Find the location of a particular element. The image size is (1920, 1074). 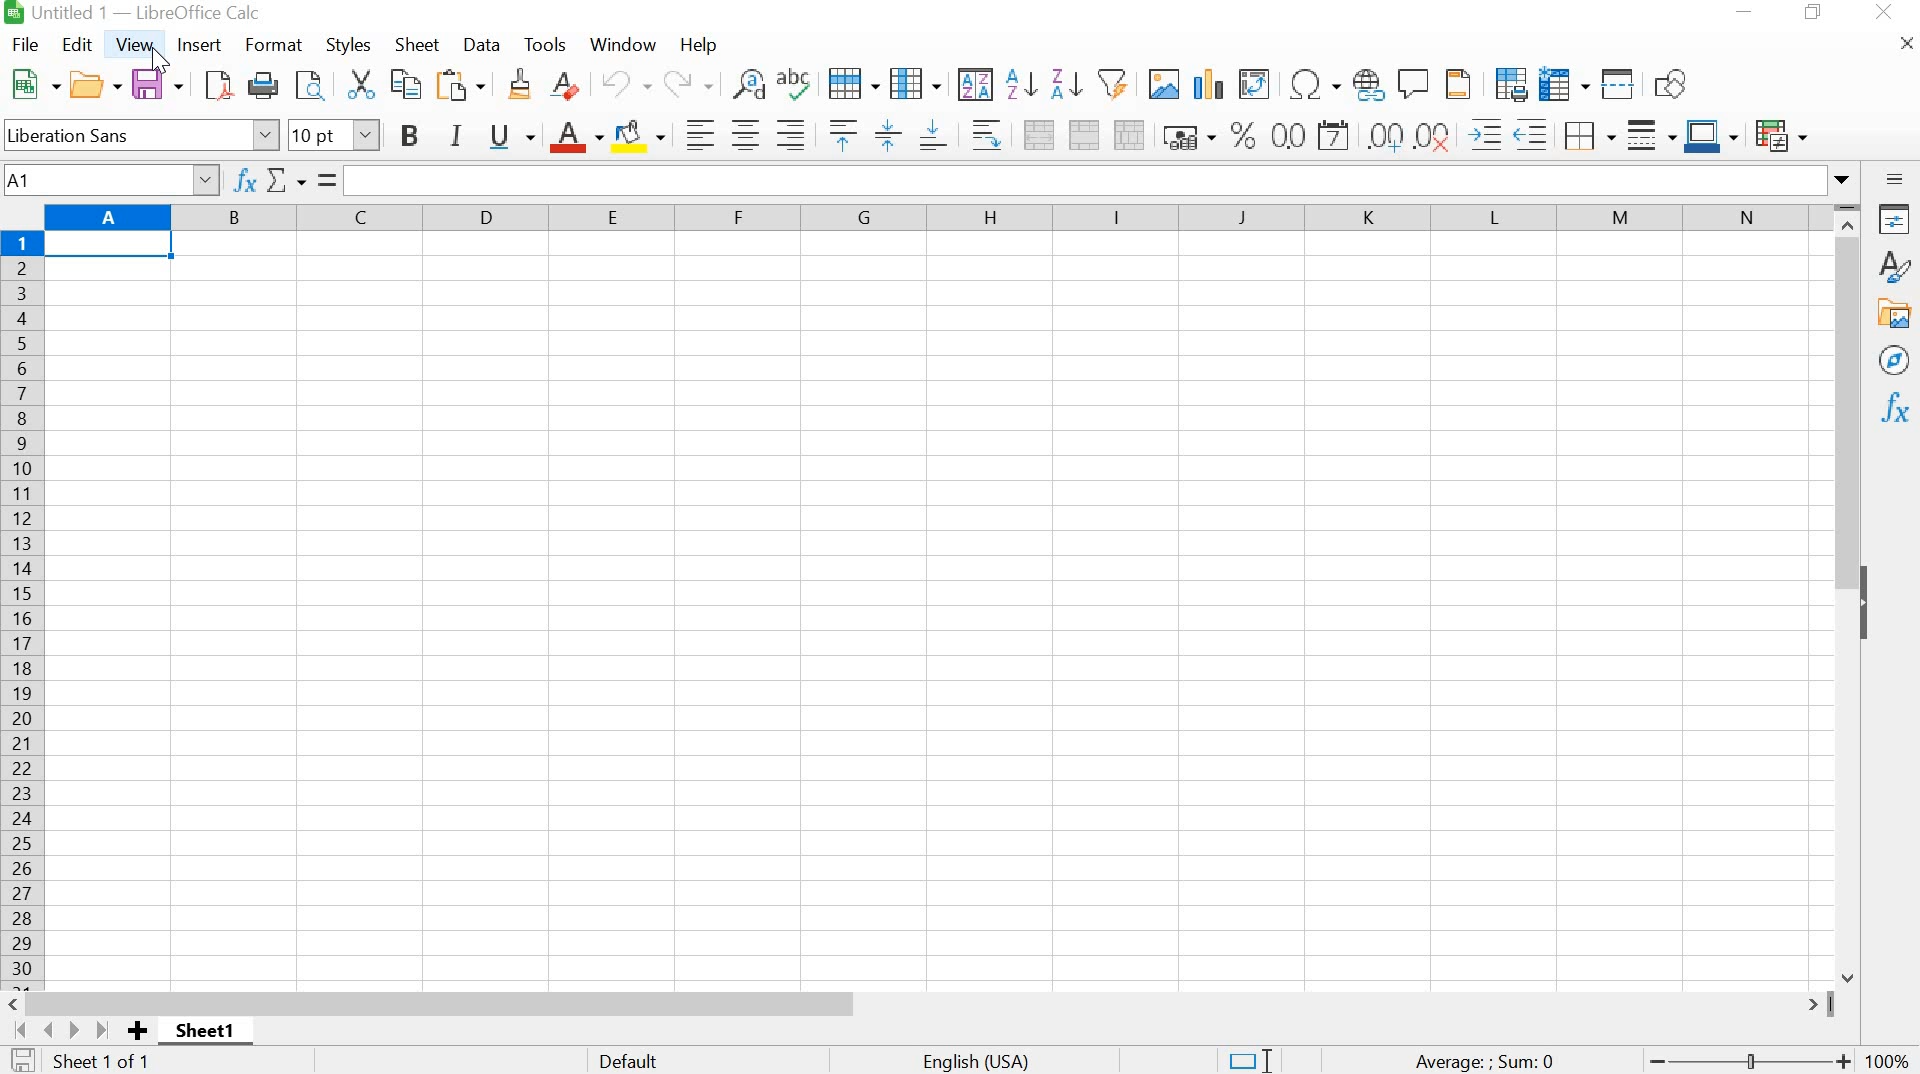

CLONE FORMATTING is located at coordinates (518, 86).